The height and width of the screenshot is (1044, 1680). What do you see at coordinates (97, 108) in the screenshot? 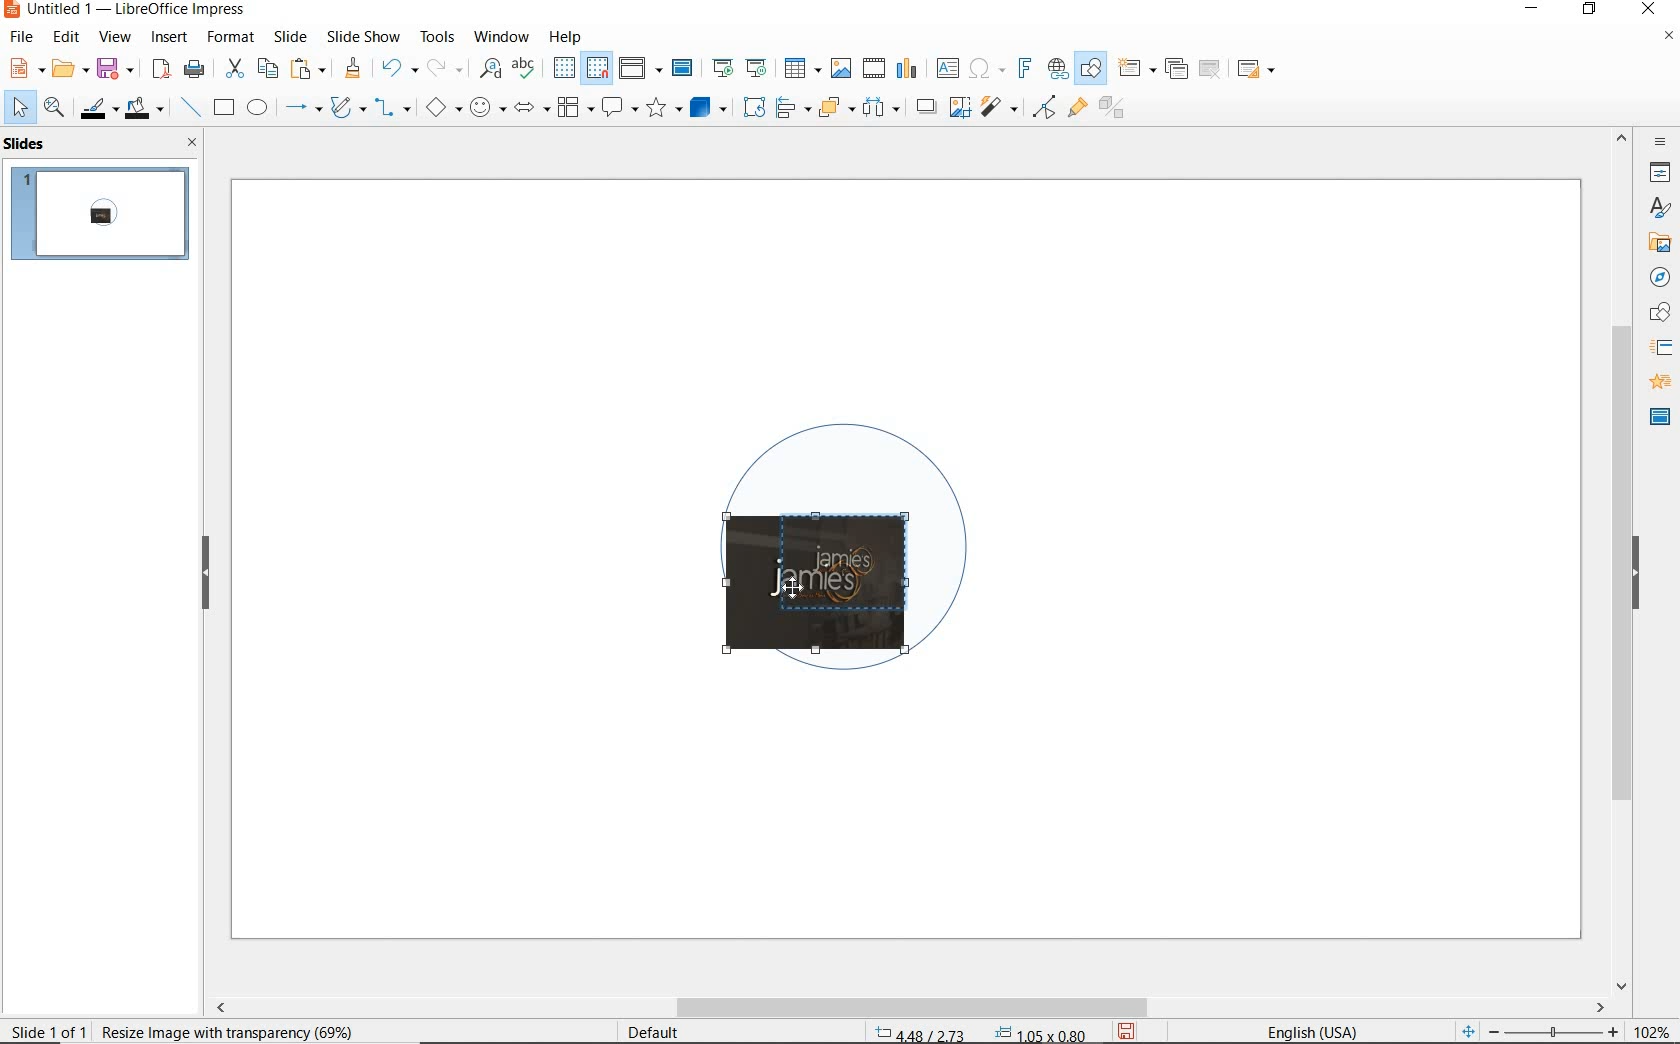
I see `line color` at bounding box center [97, 108].